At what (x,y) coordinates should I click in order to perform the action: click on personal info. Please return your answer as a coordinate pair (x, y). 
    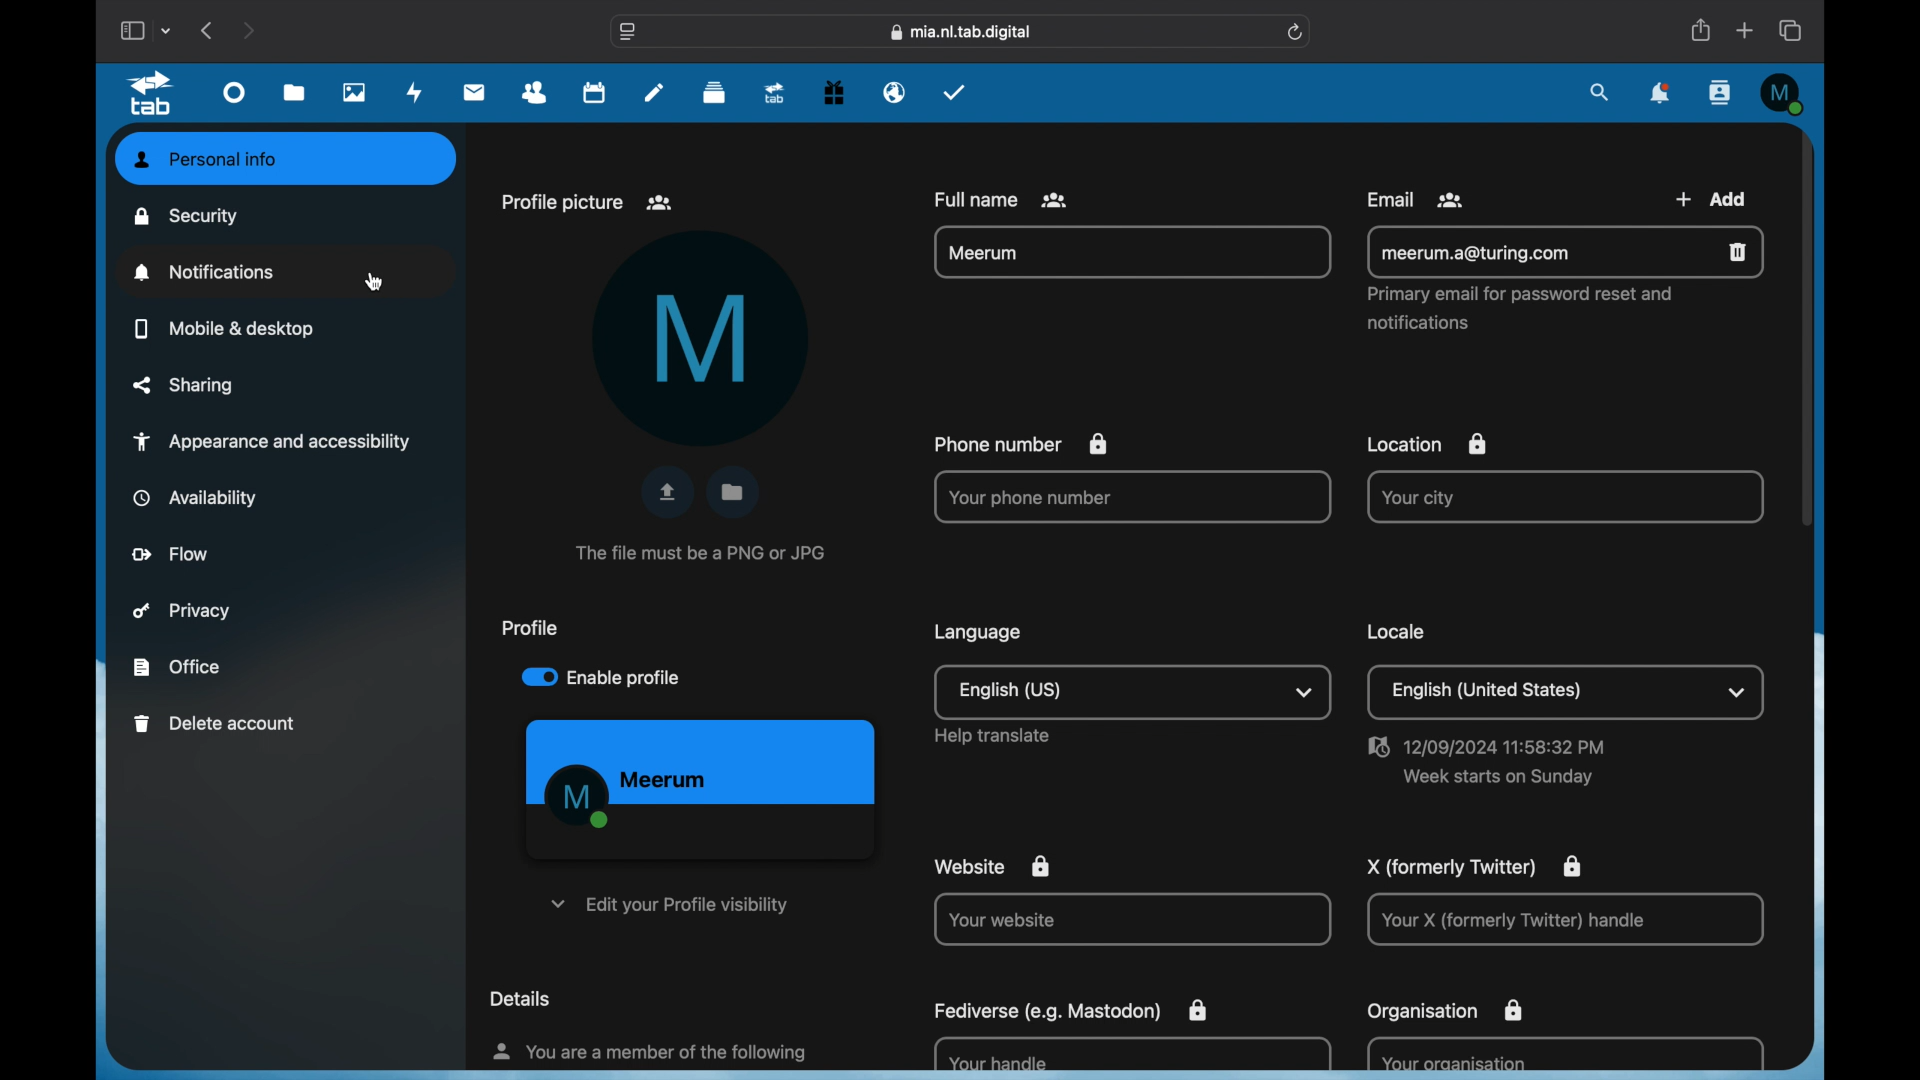
    Looking at the image, I should click on (206, 158).